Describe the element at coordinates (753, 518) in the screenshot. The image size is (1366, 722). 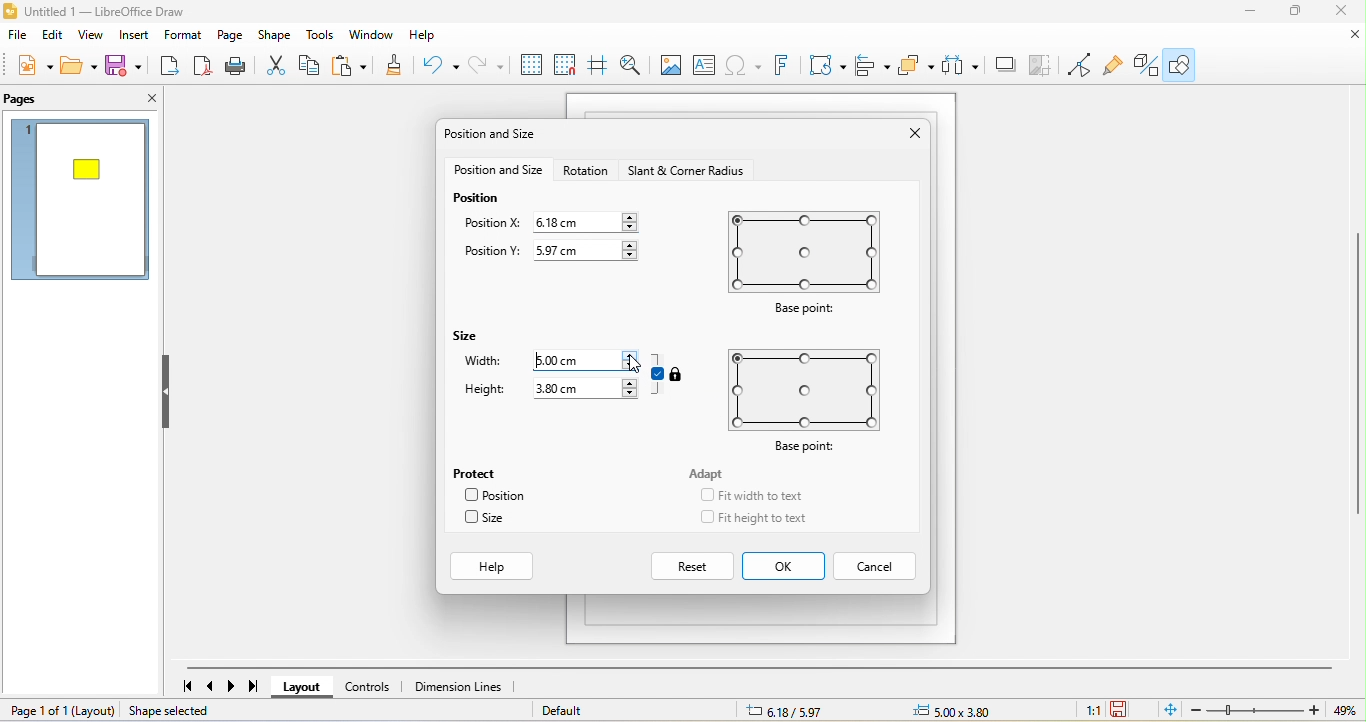
I see `fit height to text` at that location.